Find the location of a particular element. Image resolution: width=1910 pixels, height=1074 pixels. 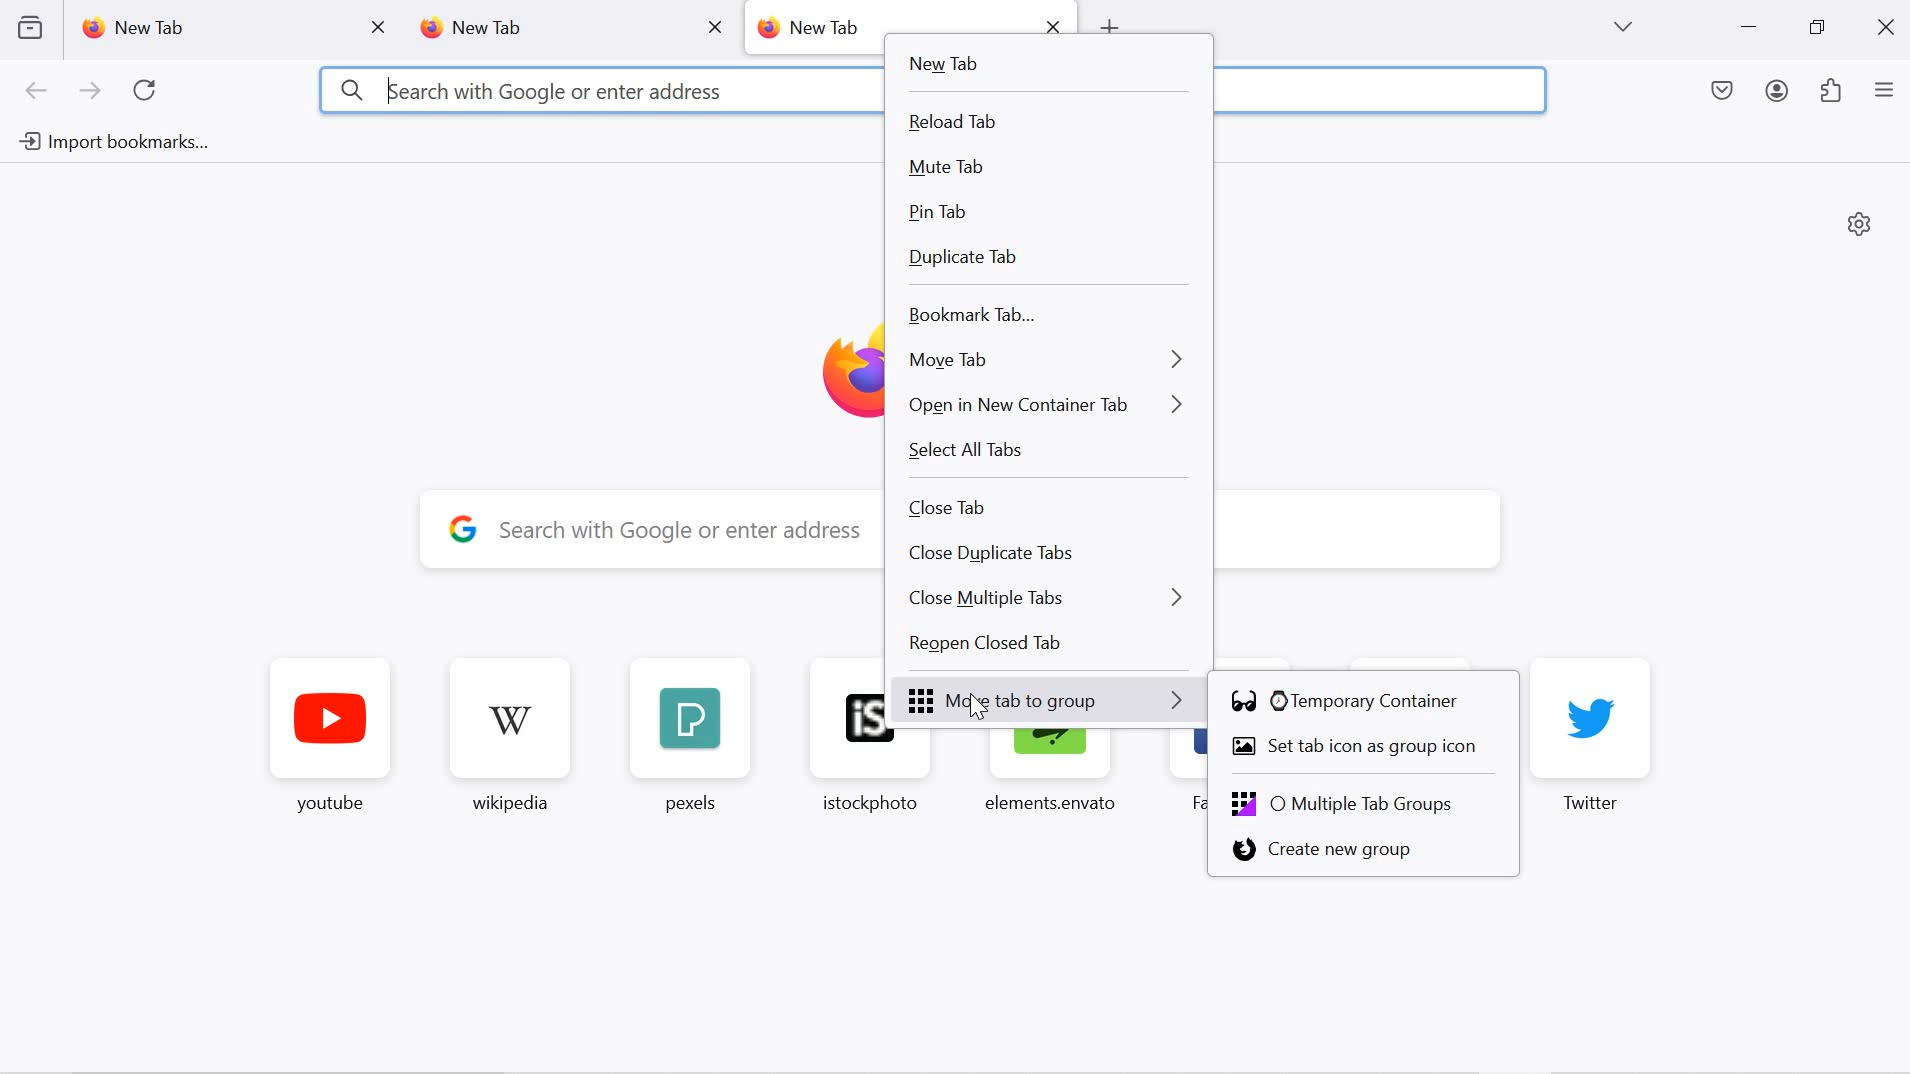

new tab is located at coordinates (542, 29).